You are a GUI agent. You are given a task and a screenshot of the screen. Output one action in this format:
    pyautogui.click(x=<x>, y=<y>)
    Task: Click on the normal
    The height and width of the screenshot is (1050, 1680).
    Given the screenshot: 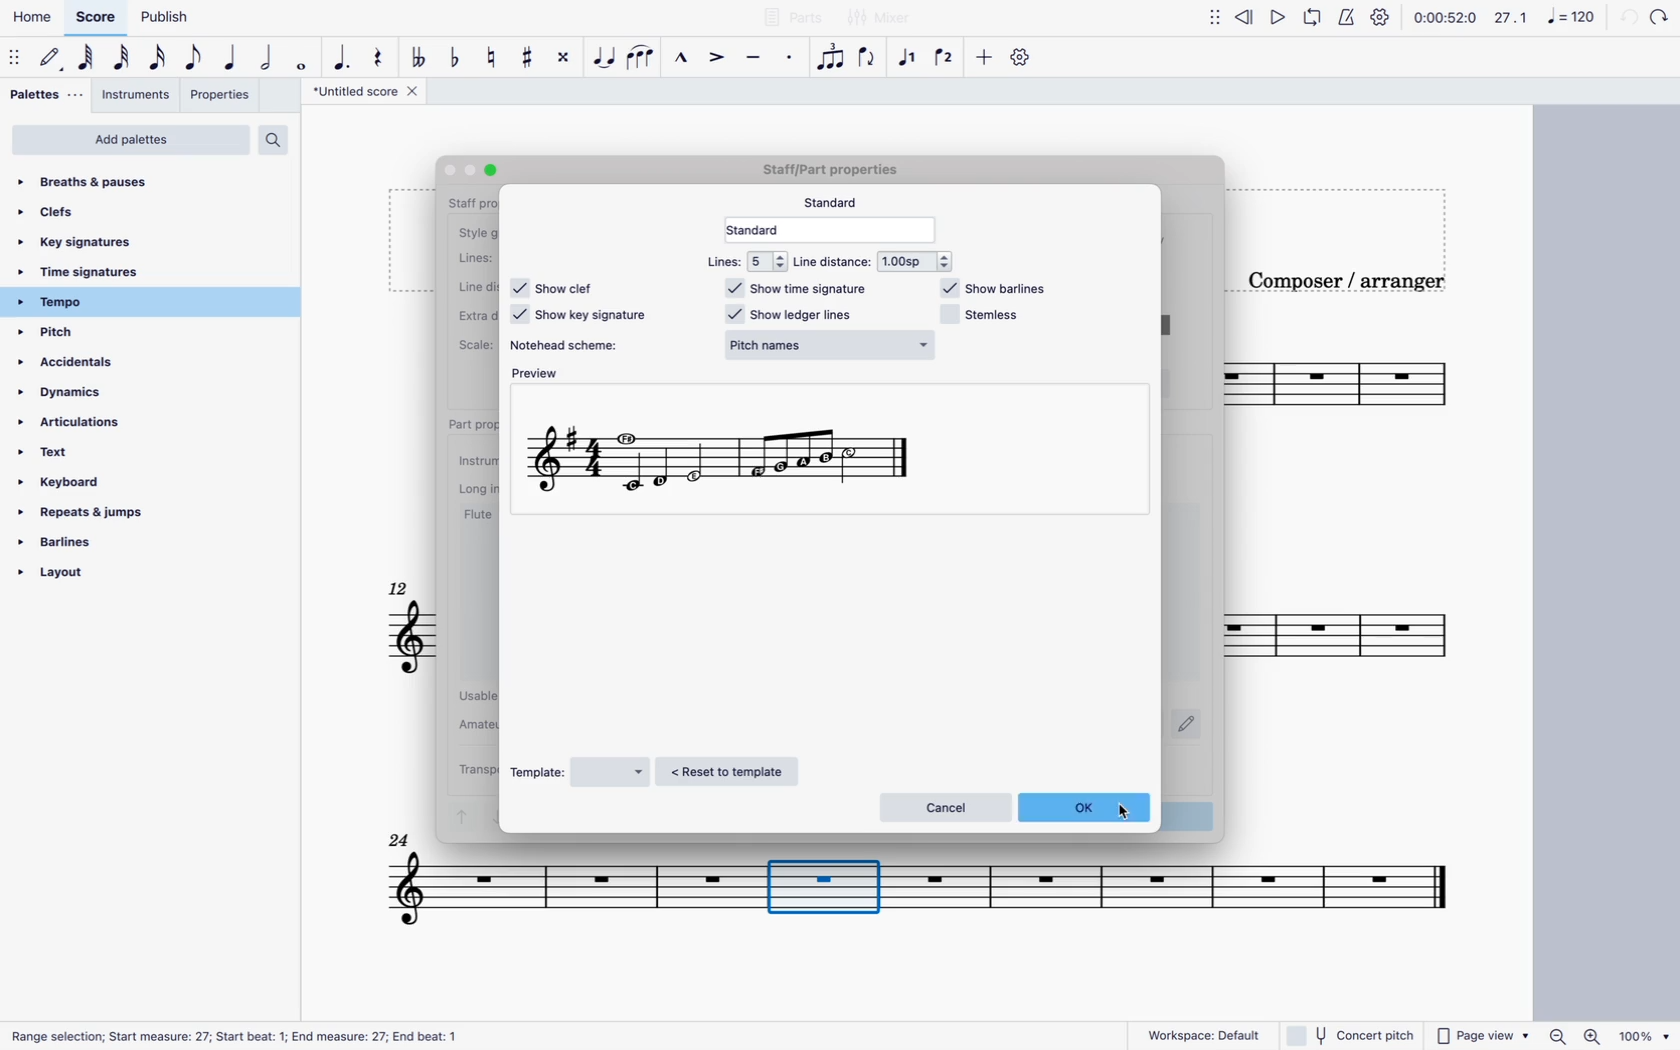 What is the action you would take?
    pyautogui.click(x=806, y=347)
    